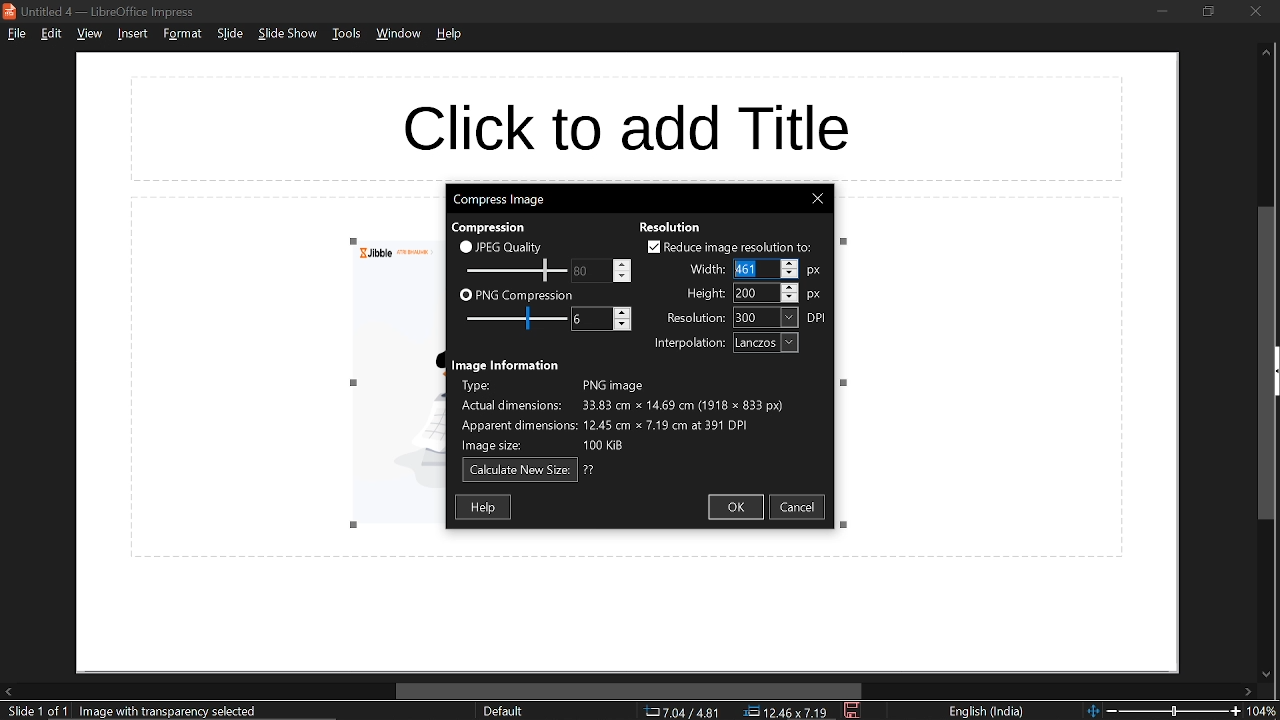  What do you see at coordinates (173, 711) in the screenshot?
I see `selected image` at bounding box center [173, 711].